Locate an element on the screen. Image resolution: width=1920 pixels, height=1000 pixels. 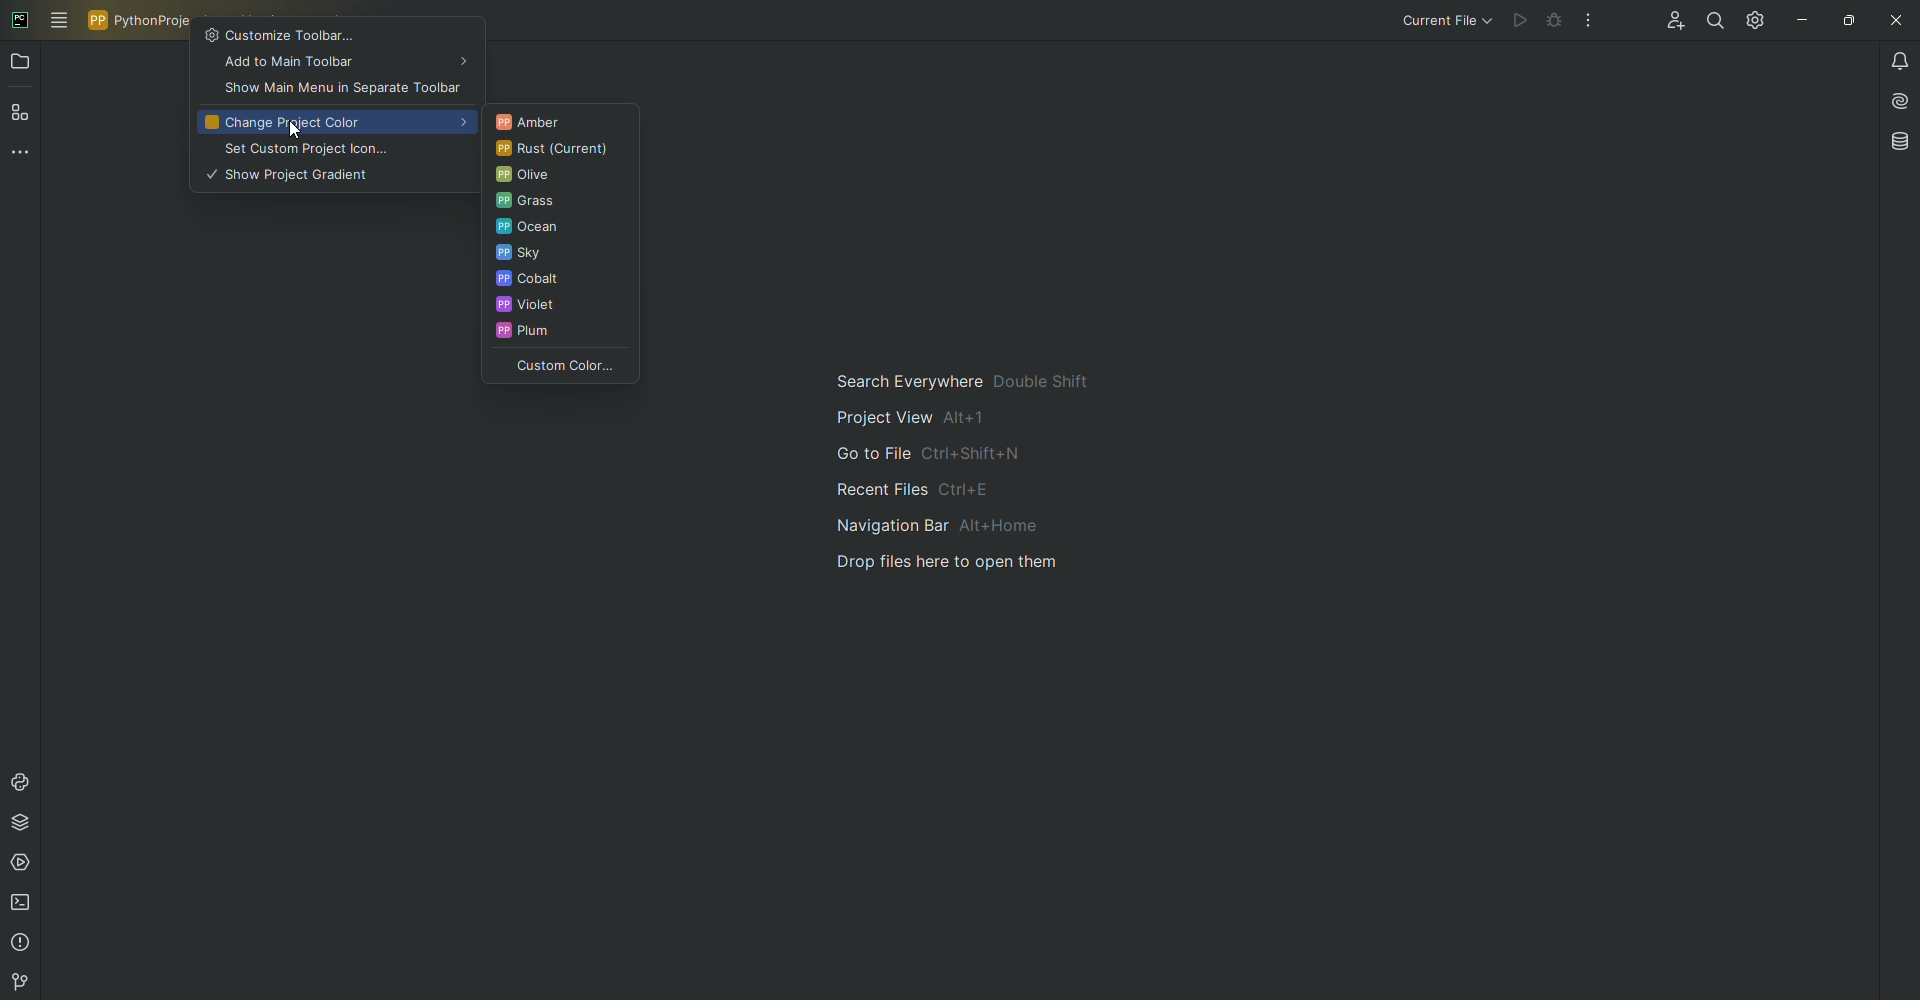
Project is located at coordinates (22, 64).